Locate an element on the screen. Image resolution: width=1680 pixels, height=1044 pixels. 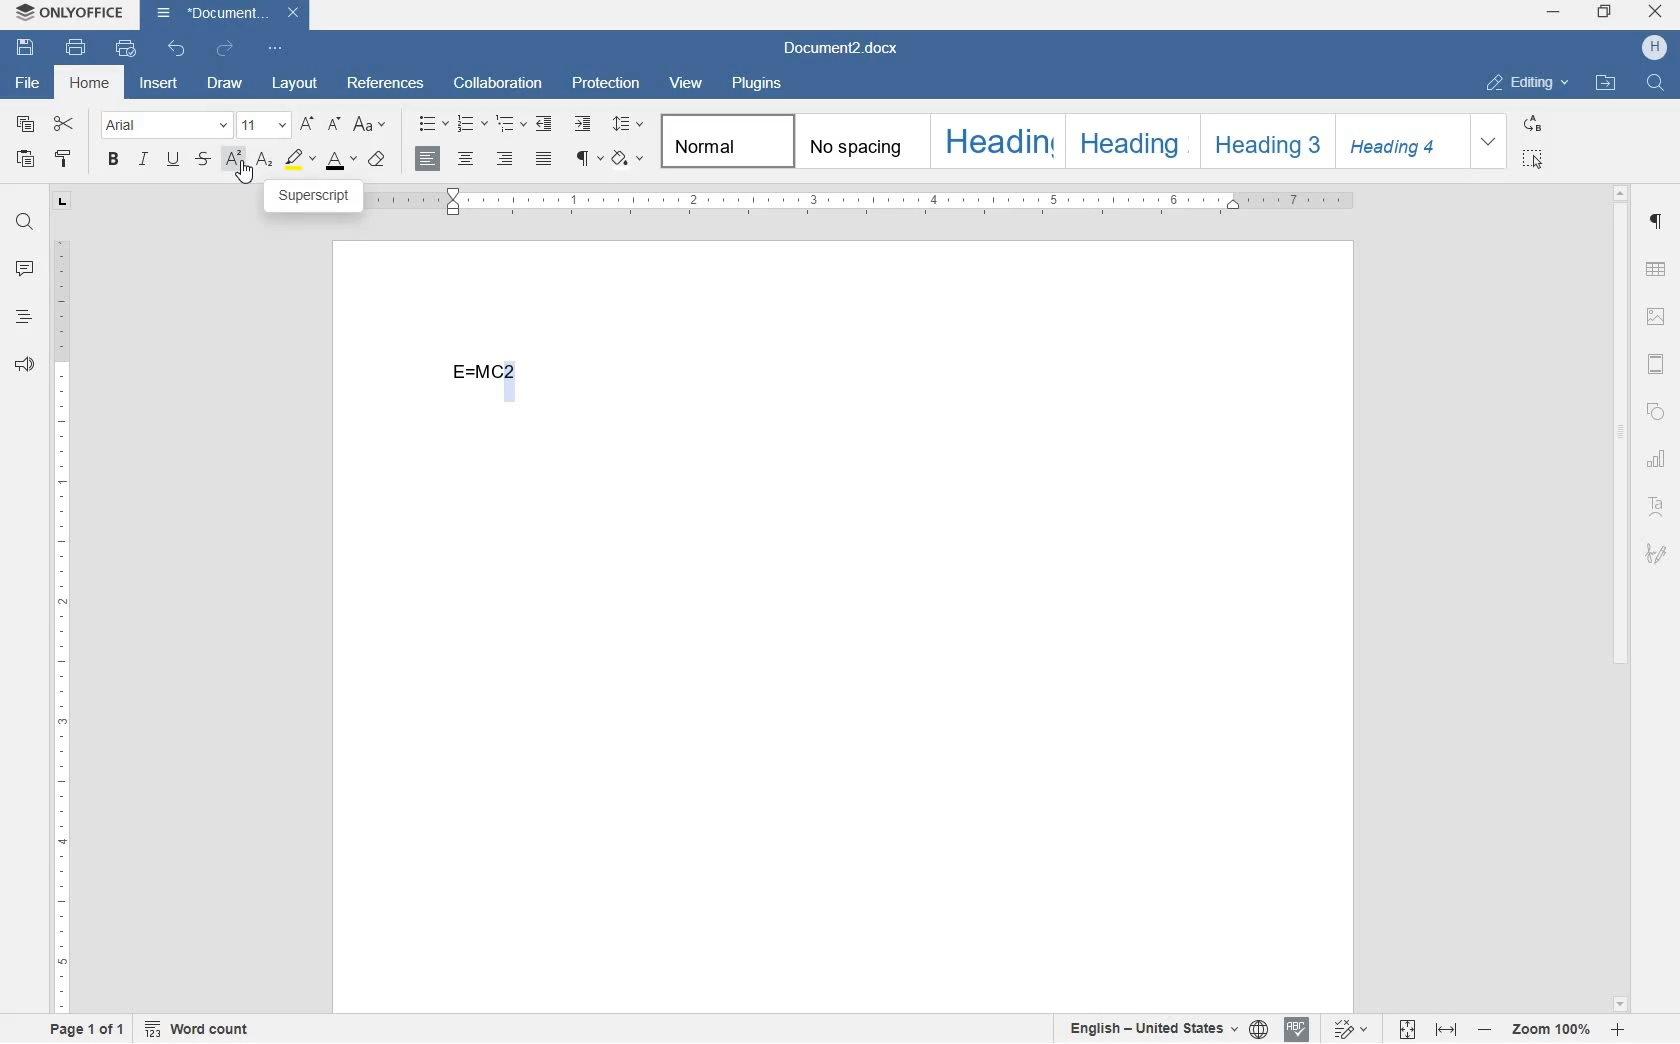
decrement font size is located at coordinates (332, 124).